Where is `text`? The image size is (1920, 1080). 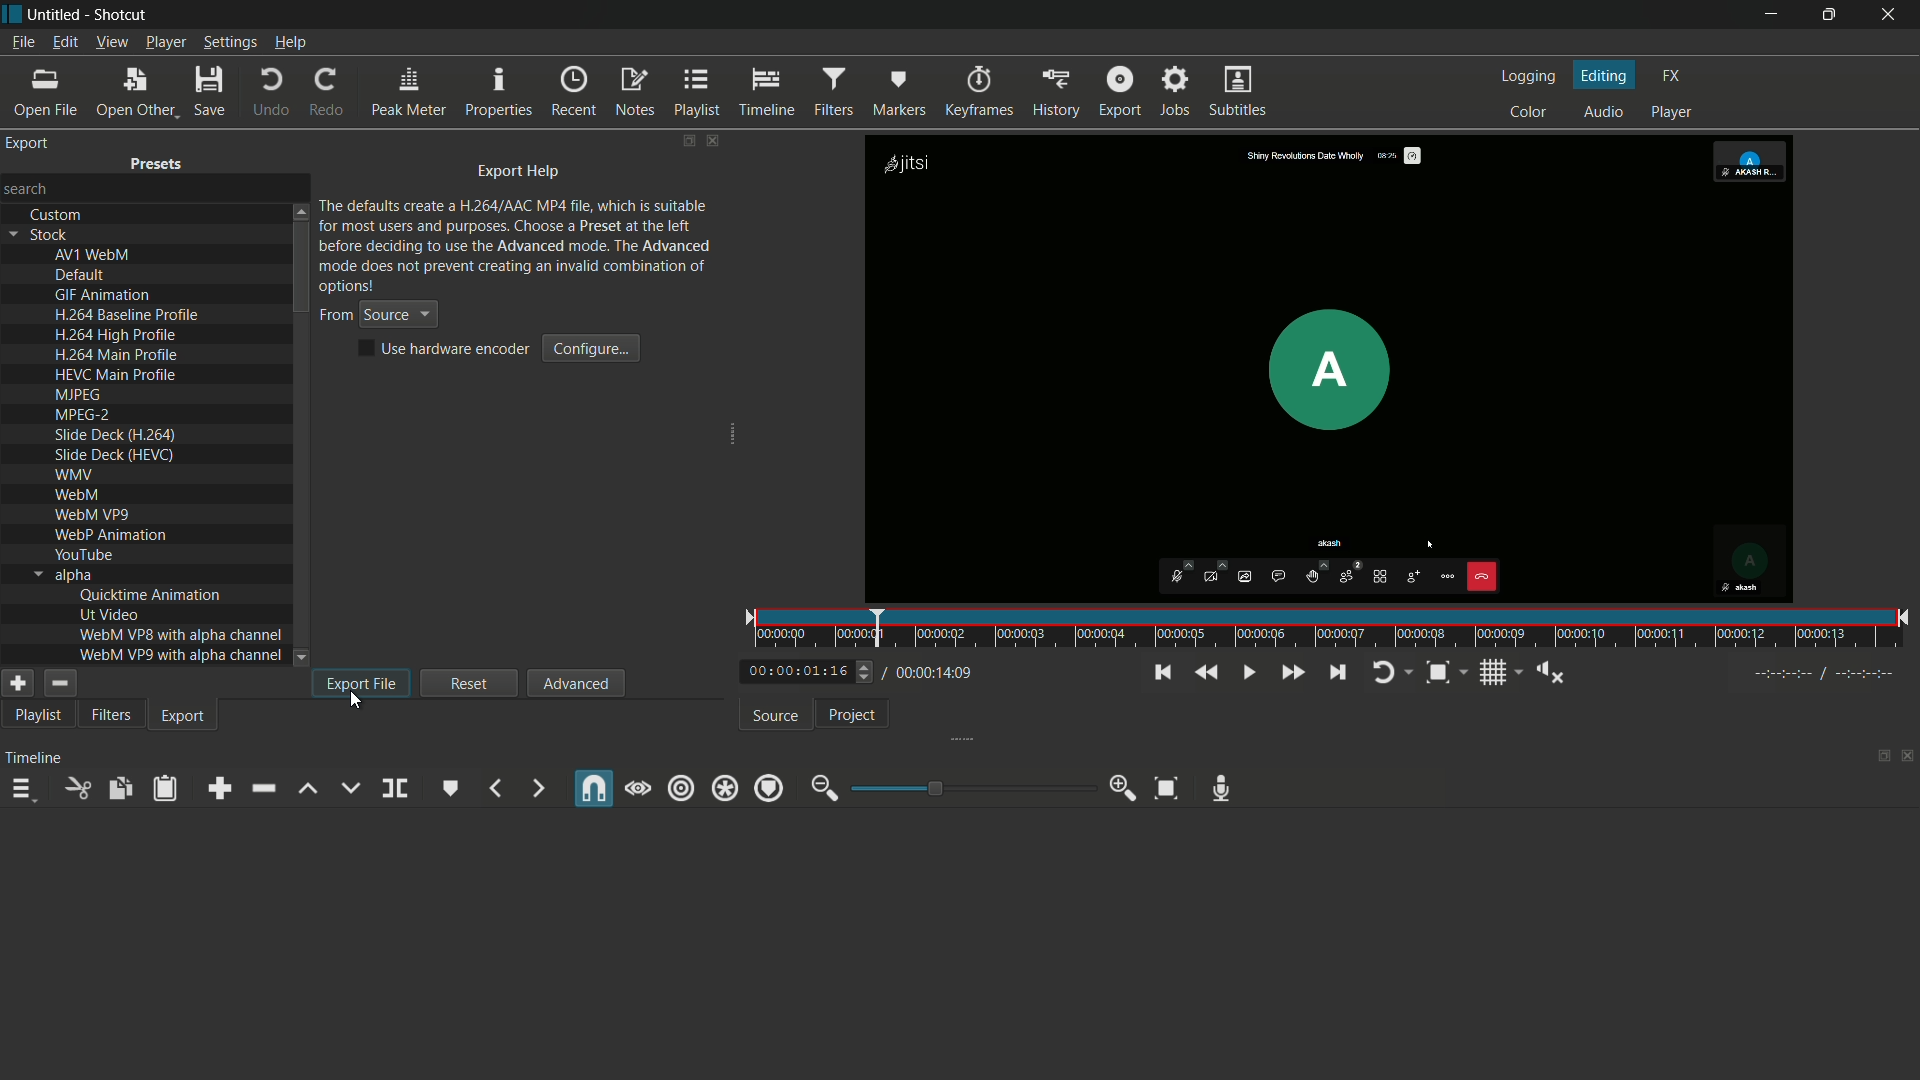 text is located at coordinates (117, 355).